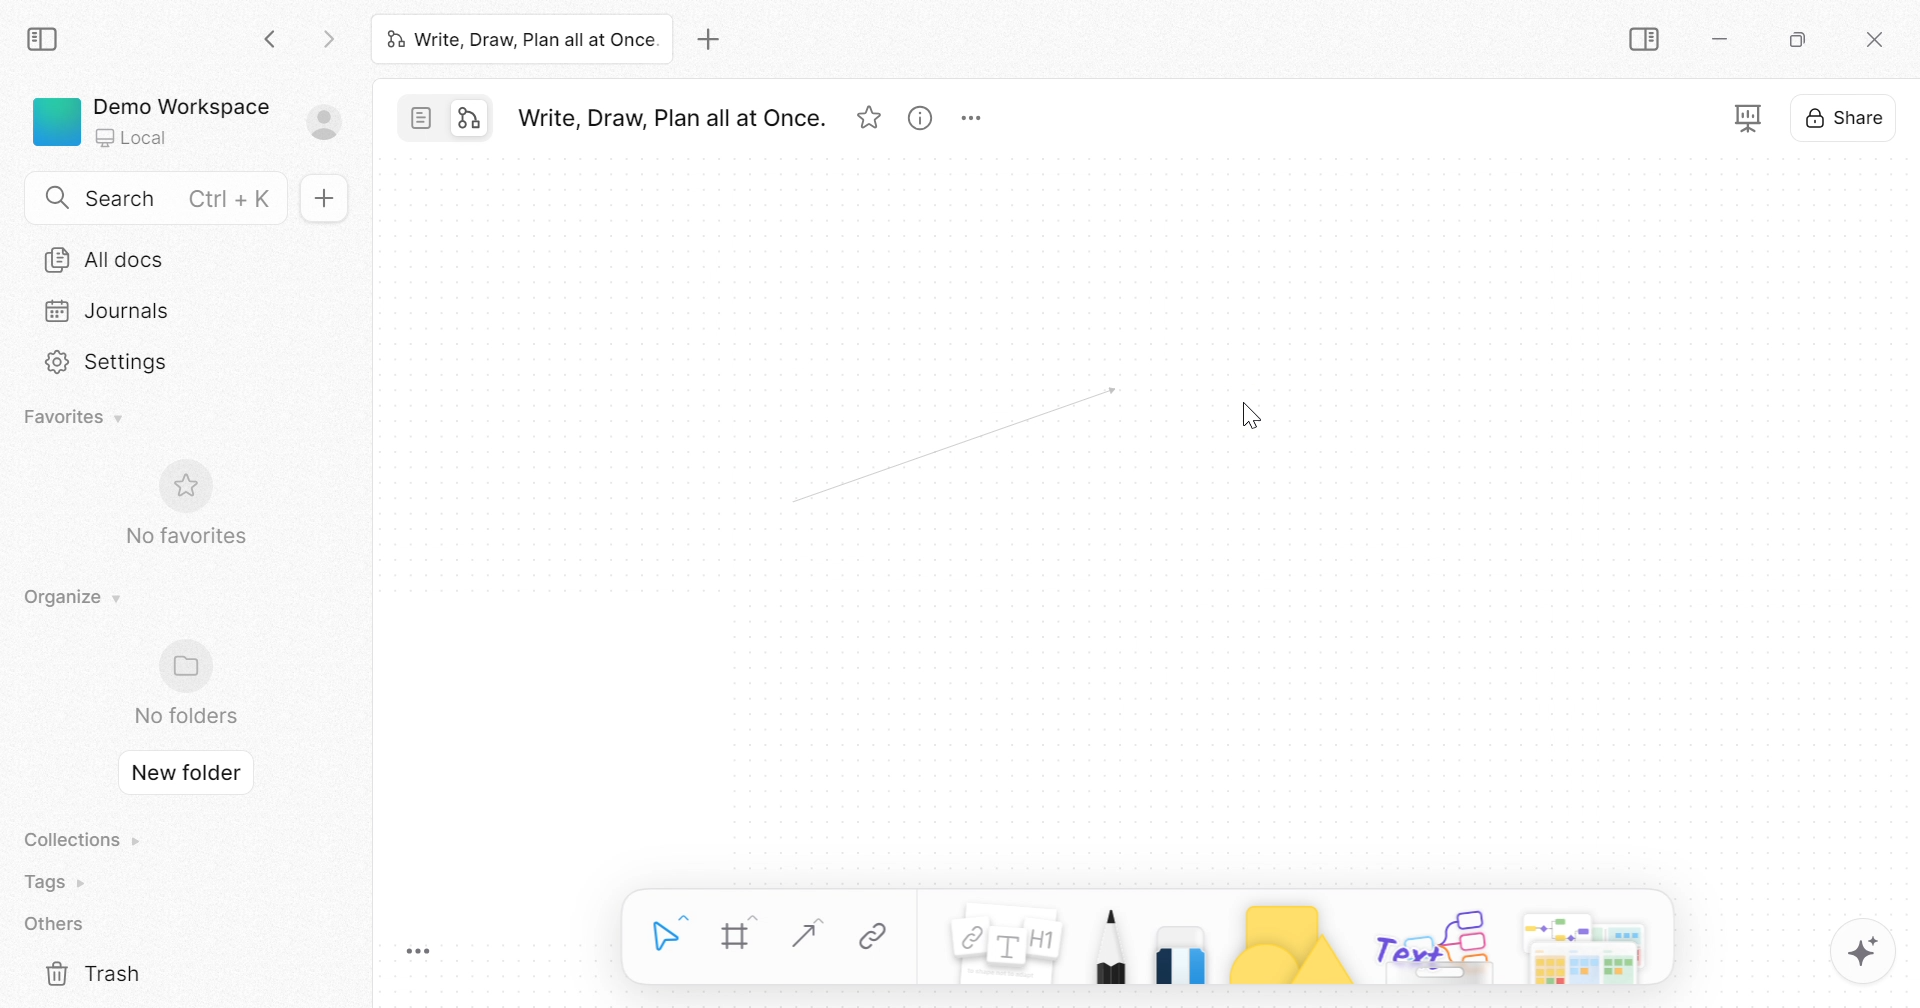 This screenshot has height=1008, width=1920. I want to click on View info, so click(919, 122).